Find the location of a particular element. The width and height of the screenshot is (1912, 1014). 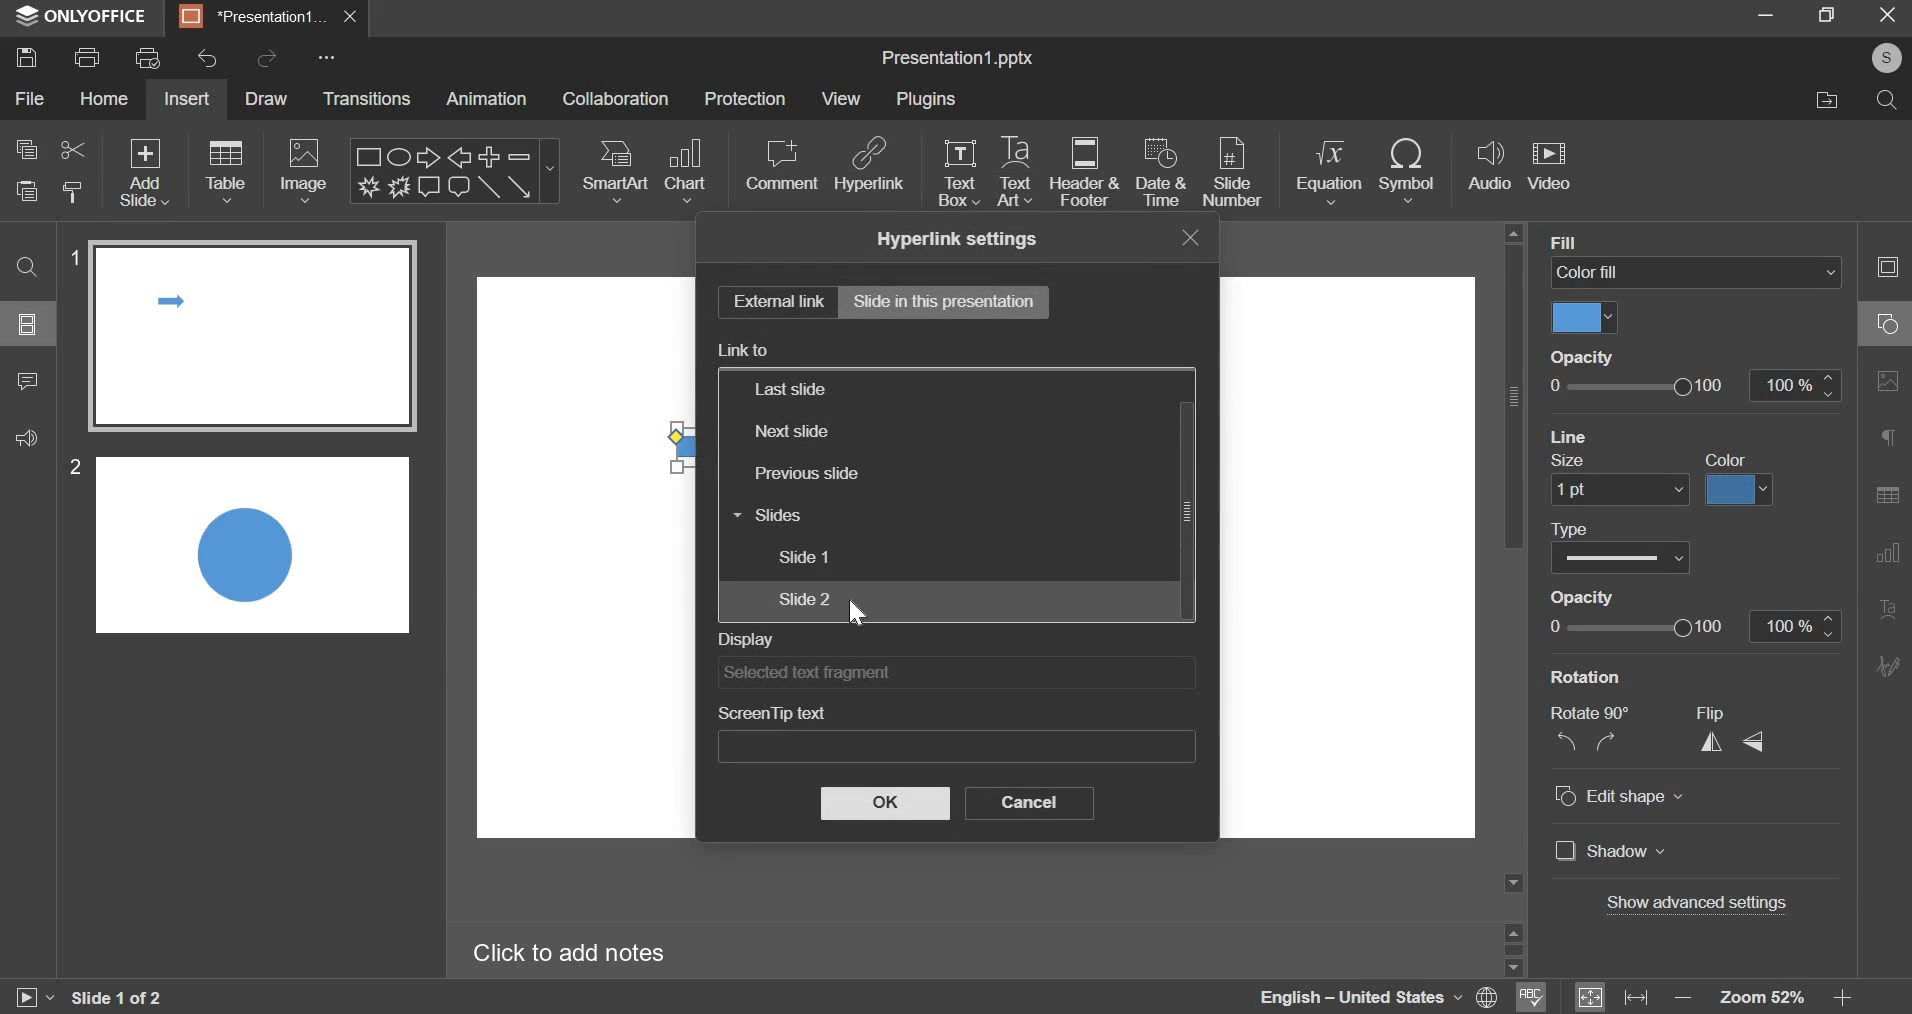

print preview is located at coordinates (148, 56).